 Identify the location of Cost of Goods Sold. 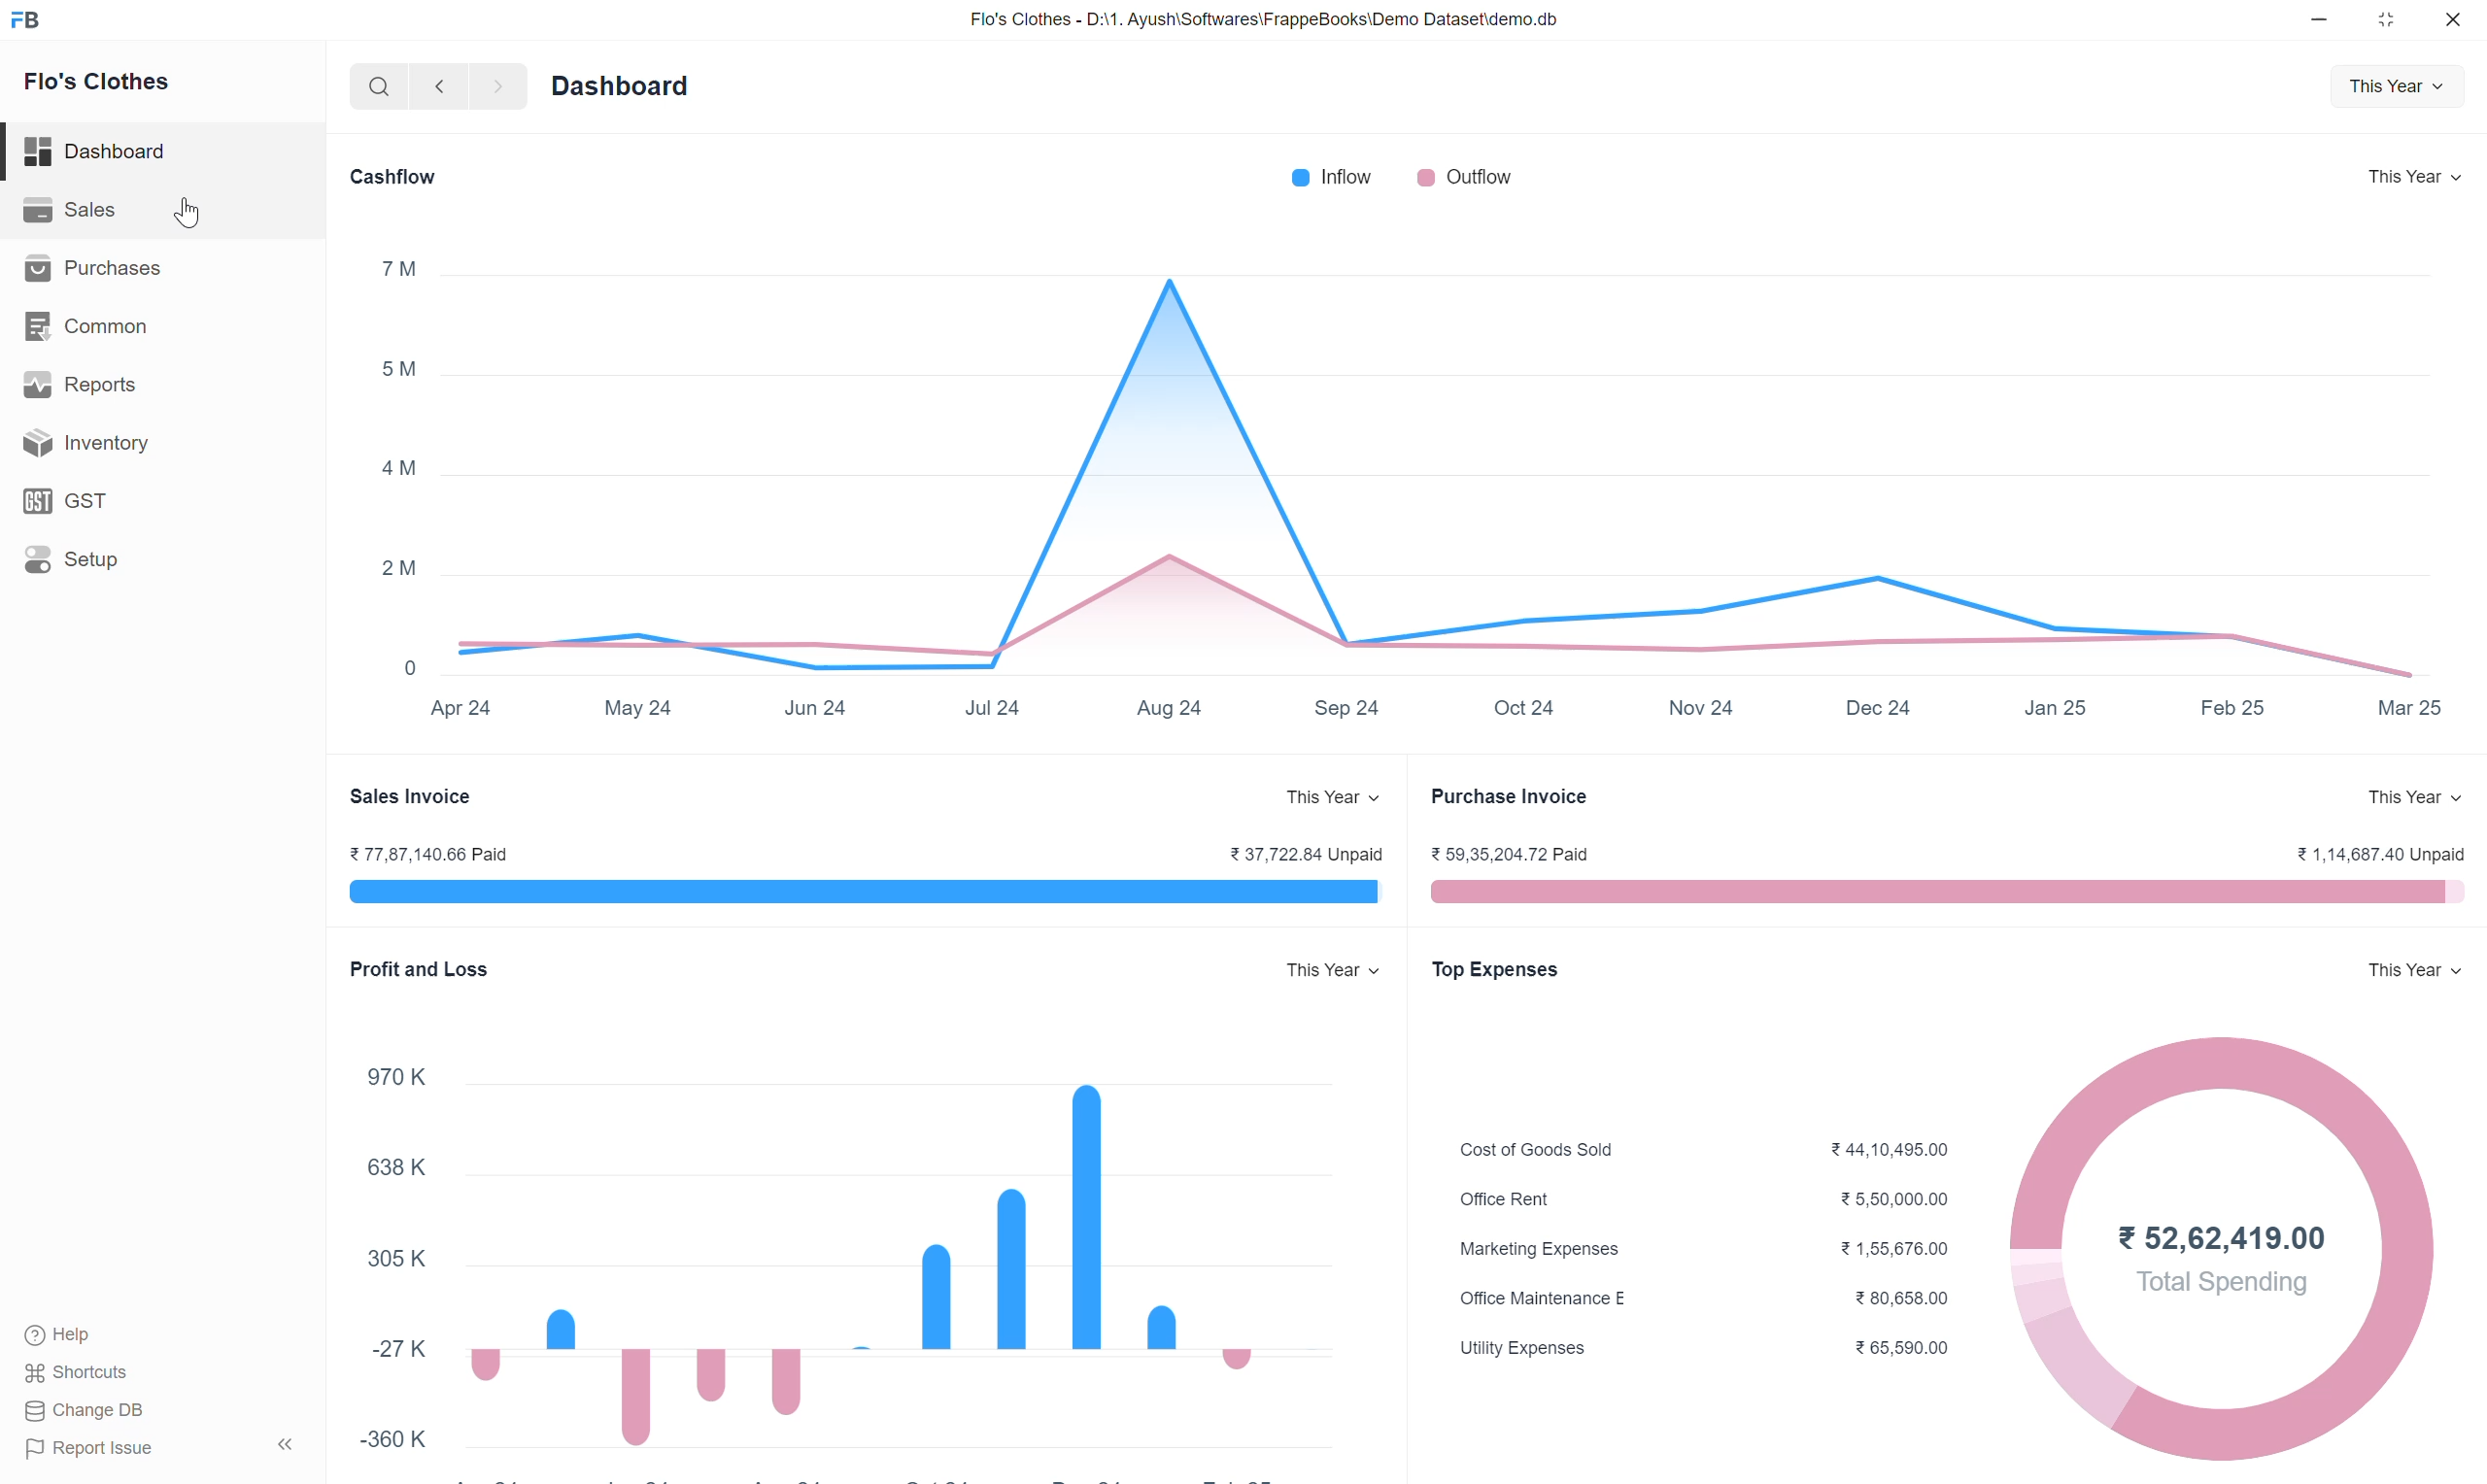
(1546, 1144).